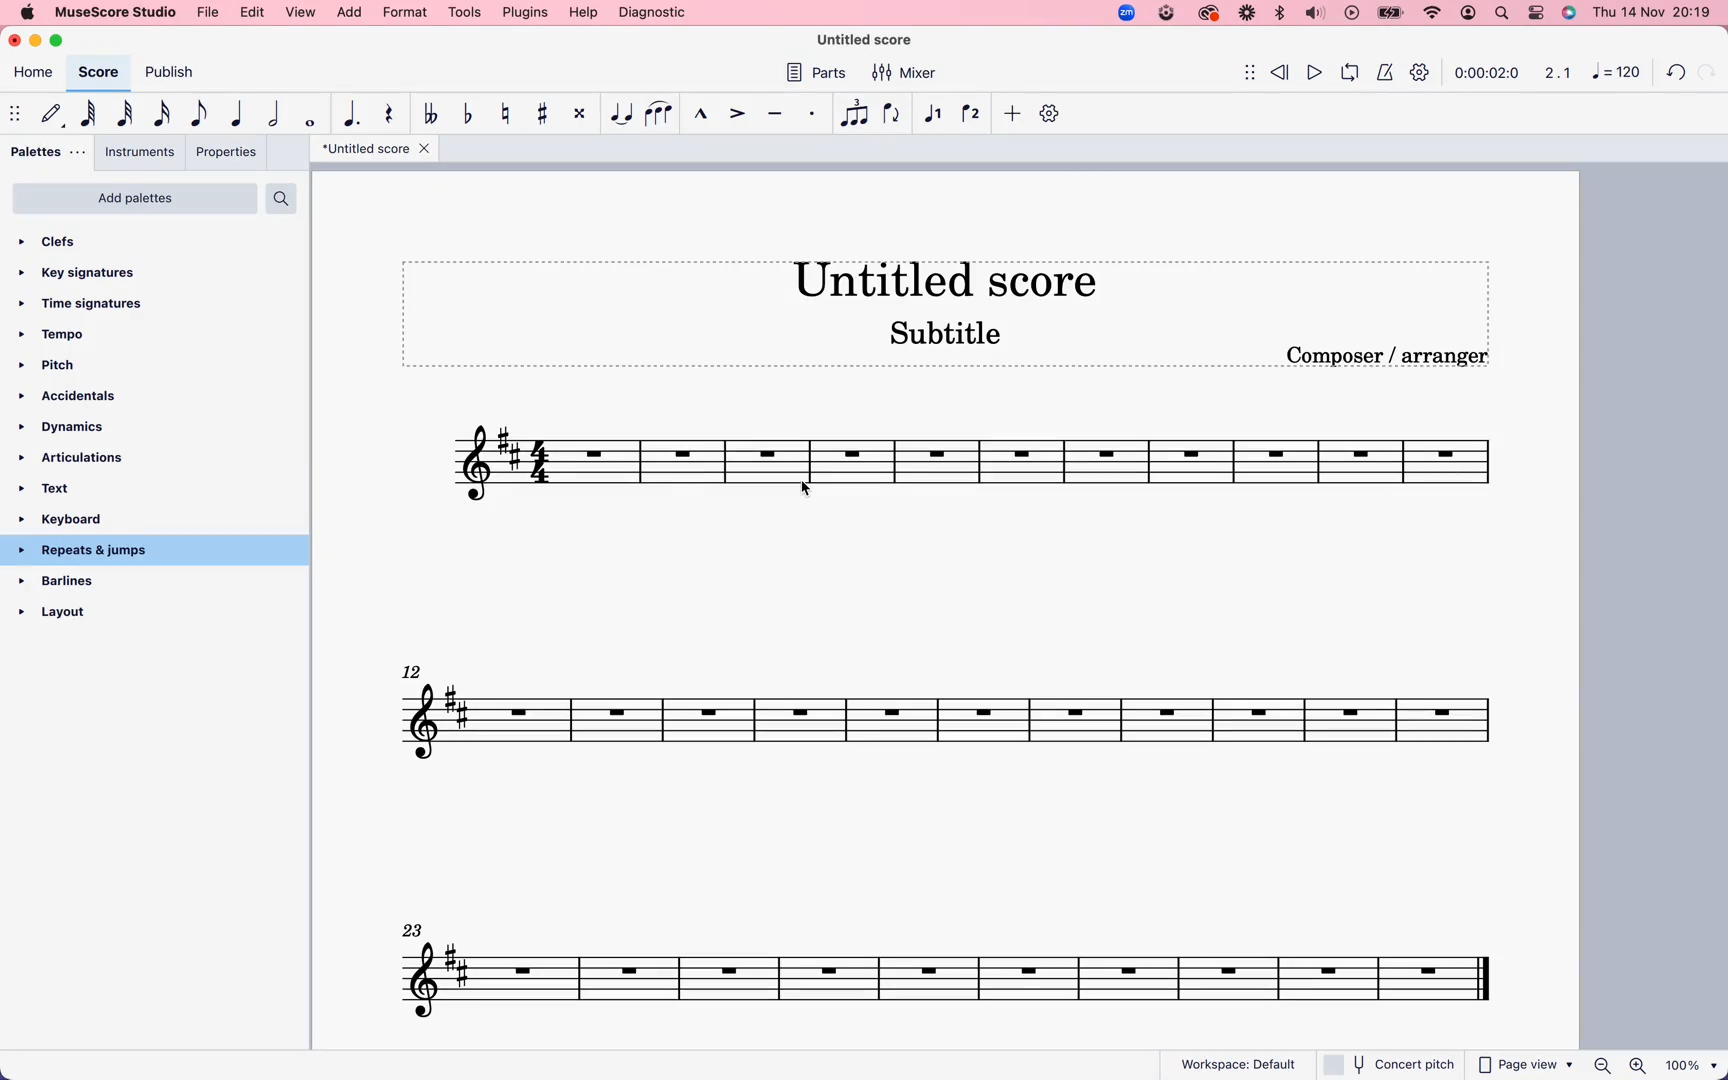  Describe the element at coordinates (62, 41) in the screenshot. I see `maximize` at that location.